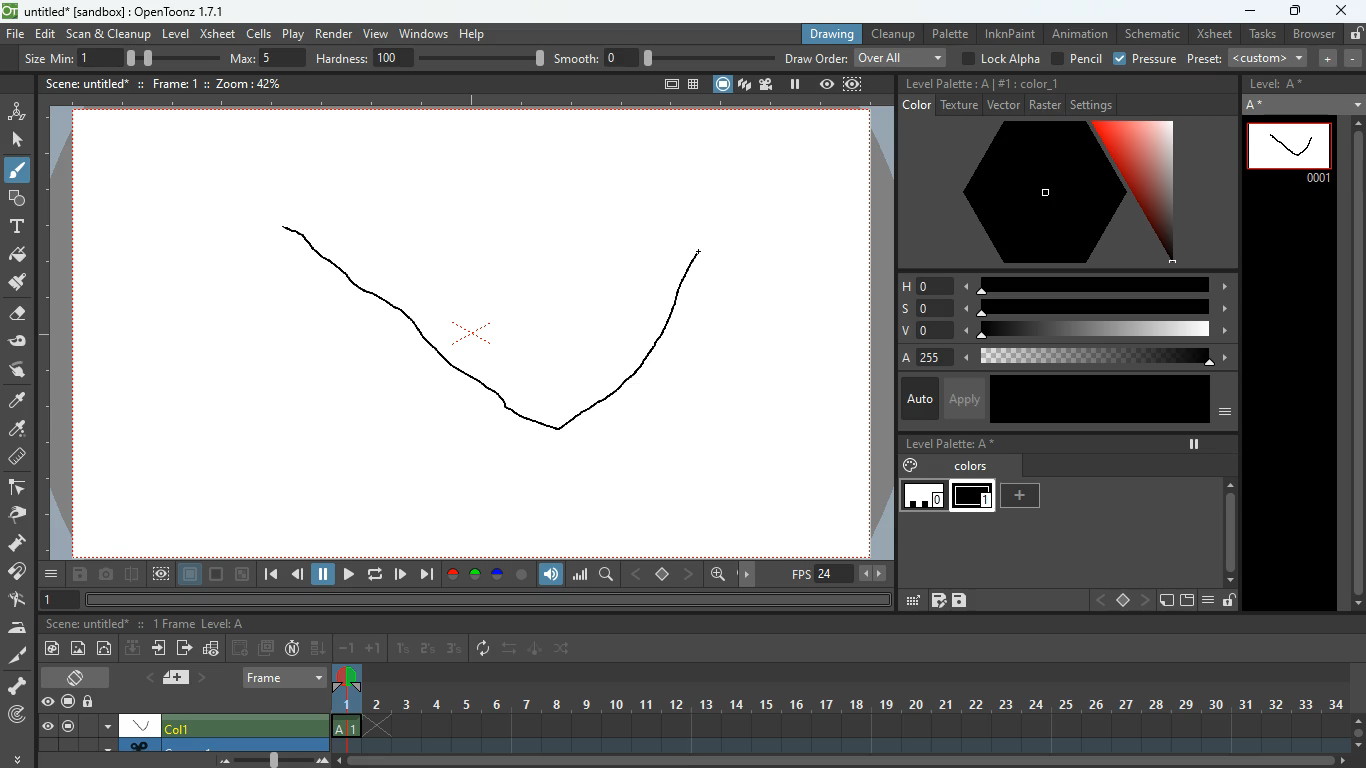  What do you see at coordinates (1352, 364) in the screenshot?
I see `scroll` at bounding box center [1352, 364].